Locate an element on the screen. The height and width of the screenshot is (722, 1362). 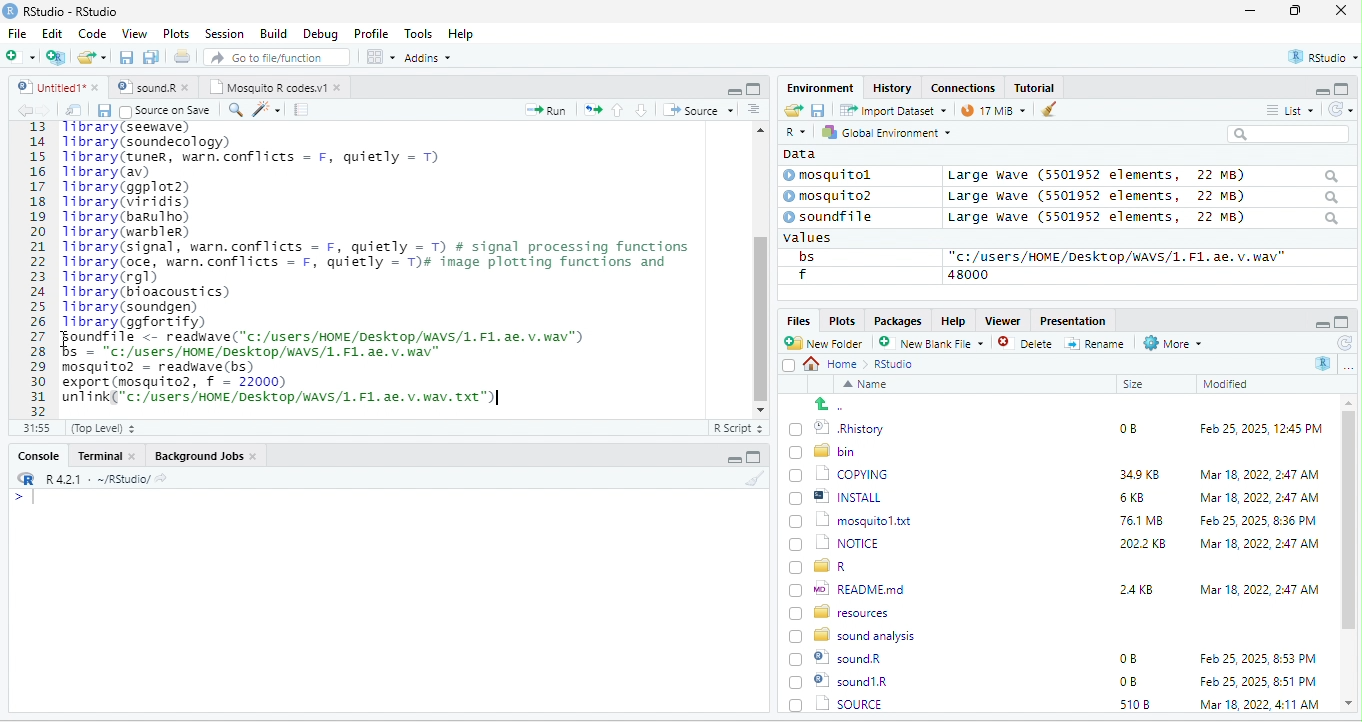
R is located at coordinates (1324, 363).